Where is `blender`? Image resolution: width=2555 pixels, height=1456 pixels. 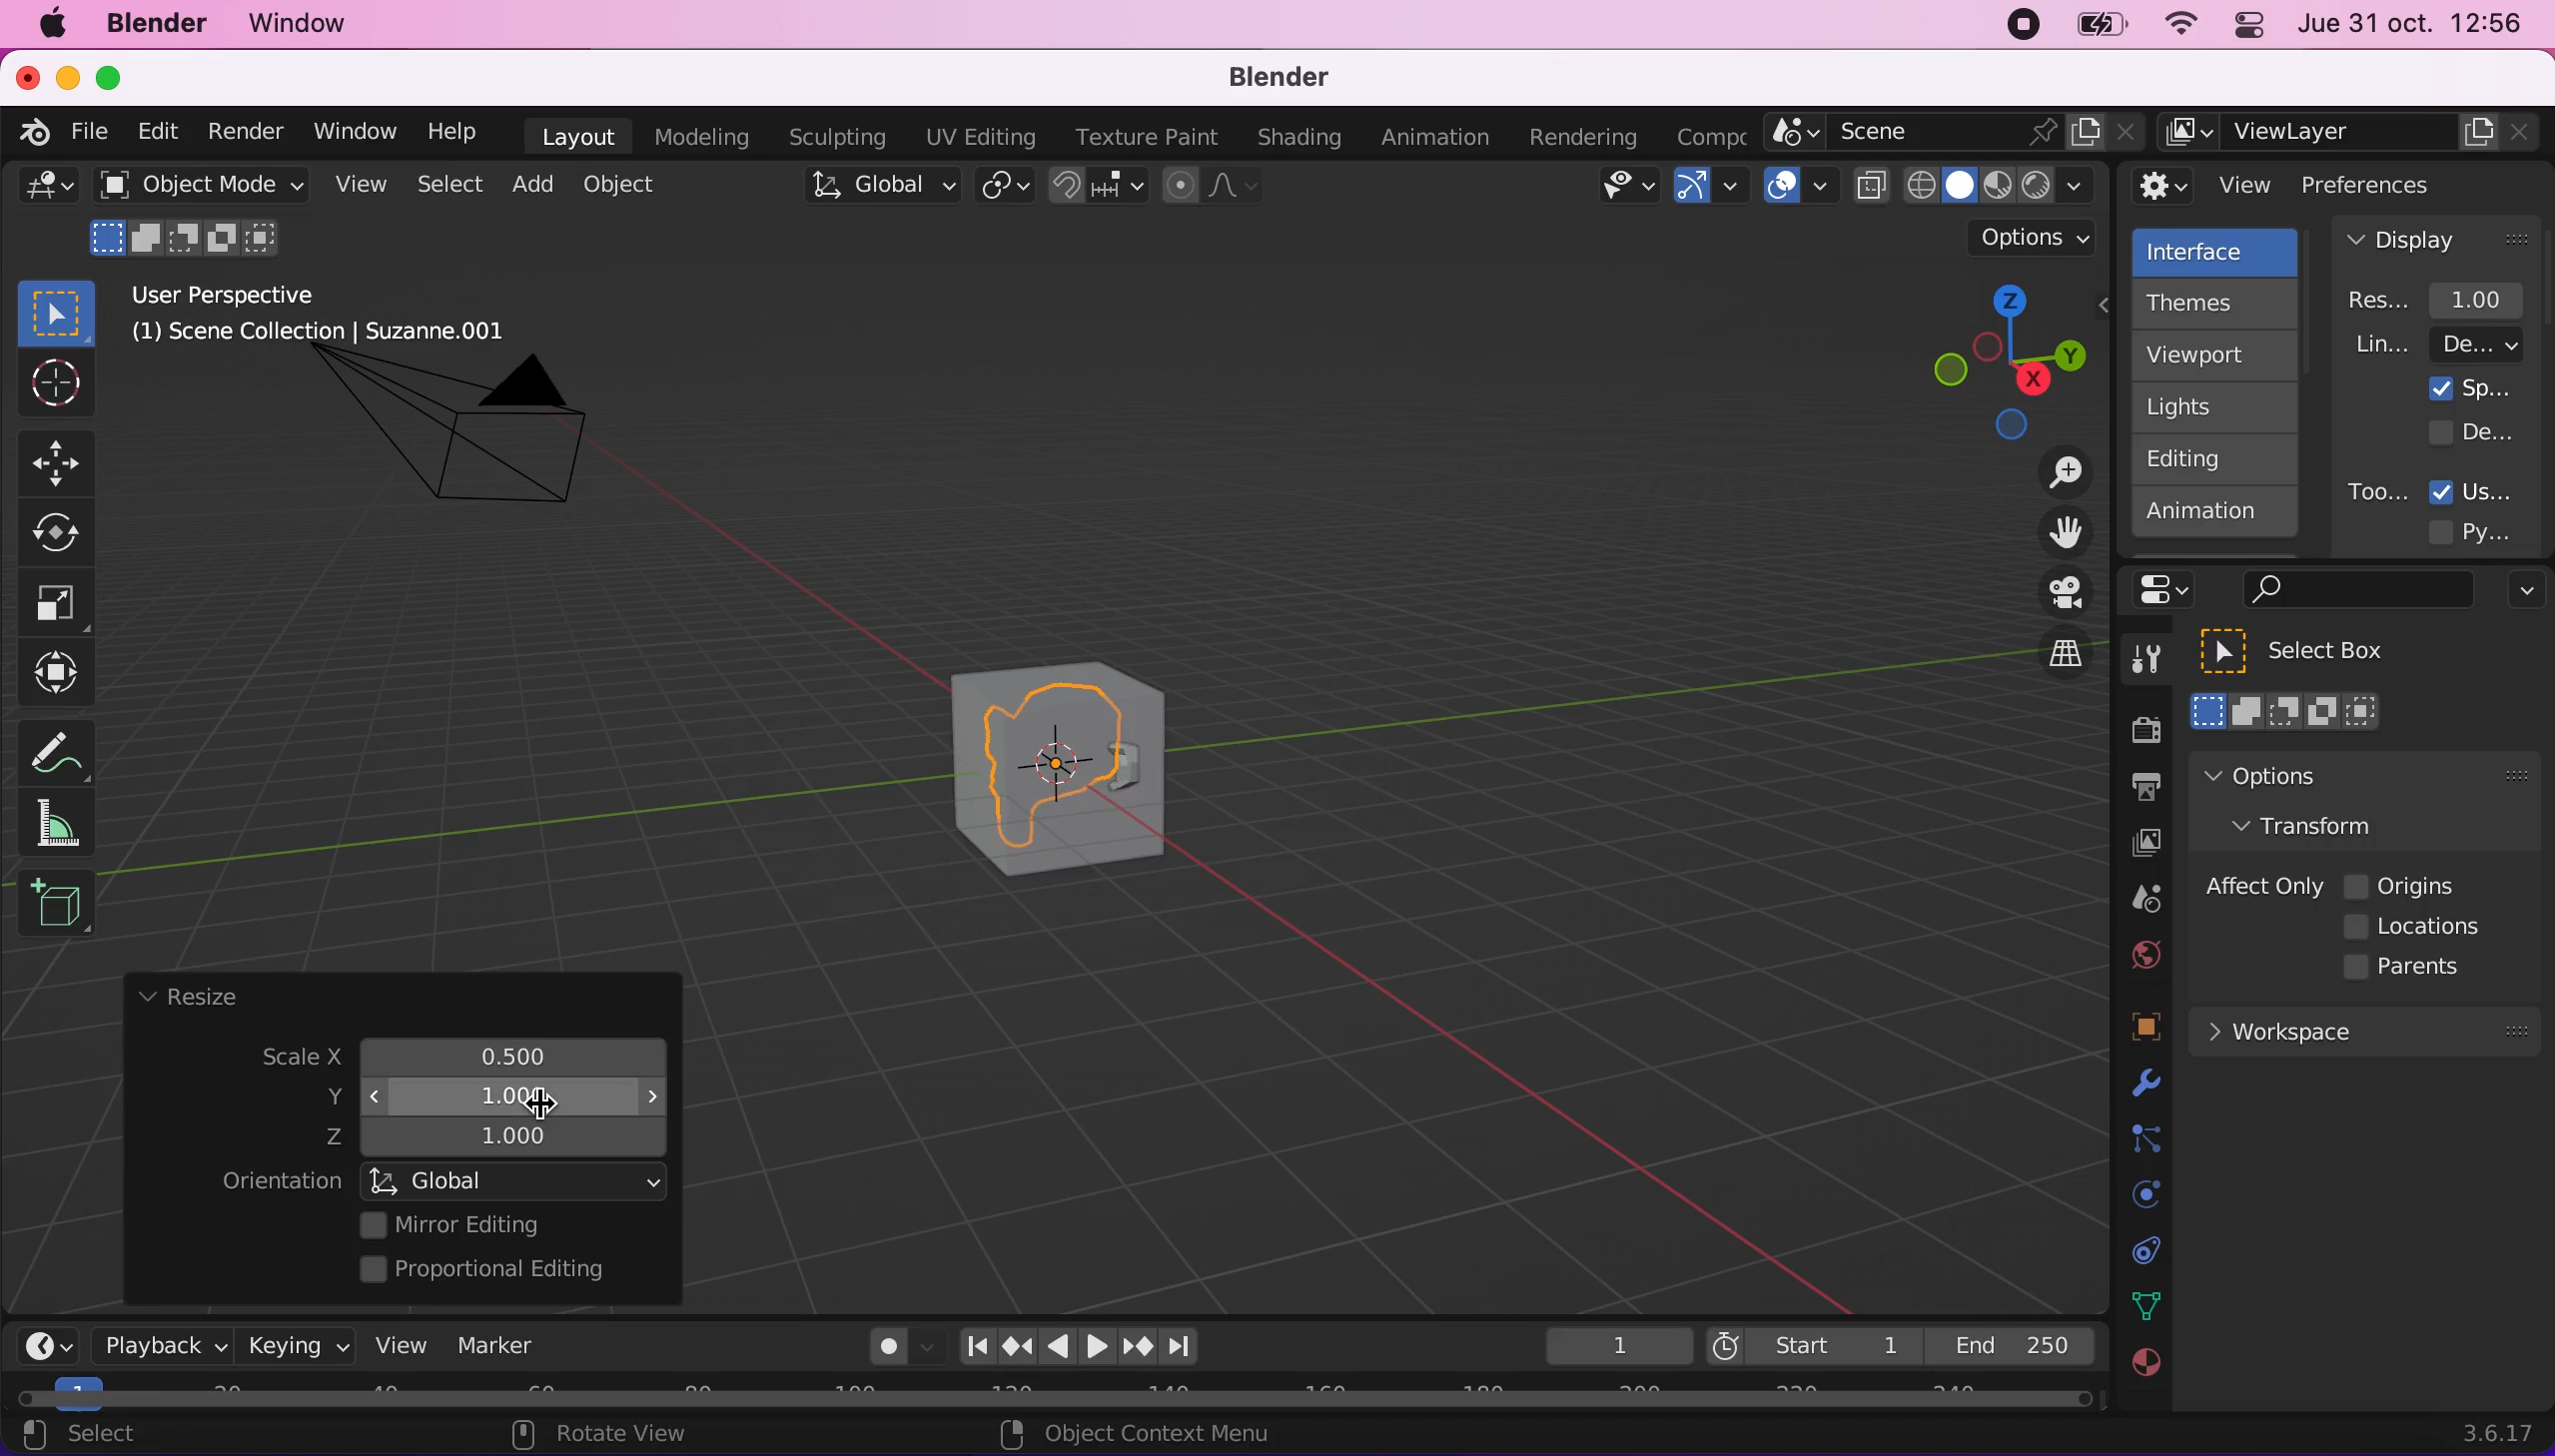 blender is located at coordinates (27, 129).